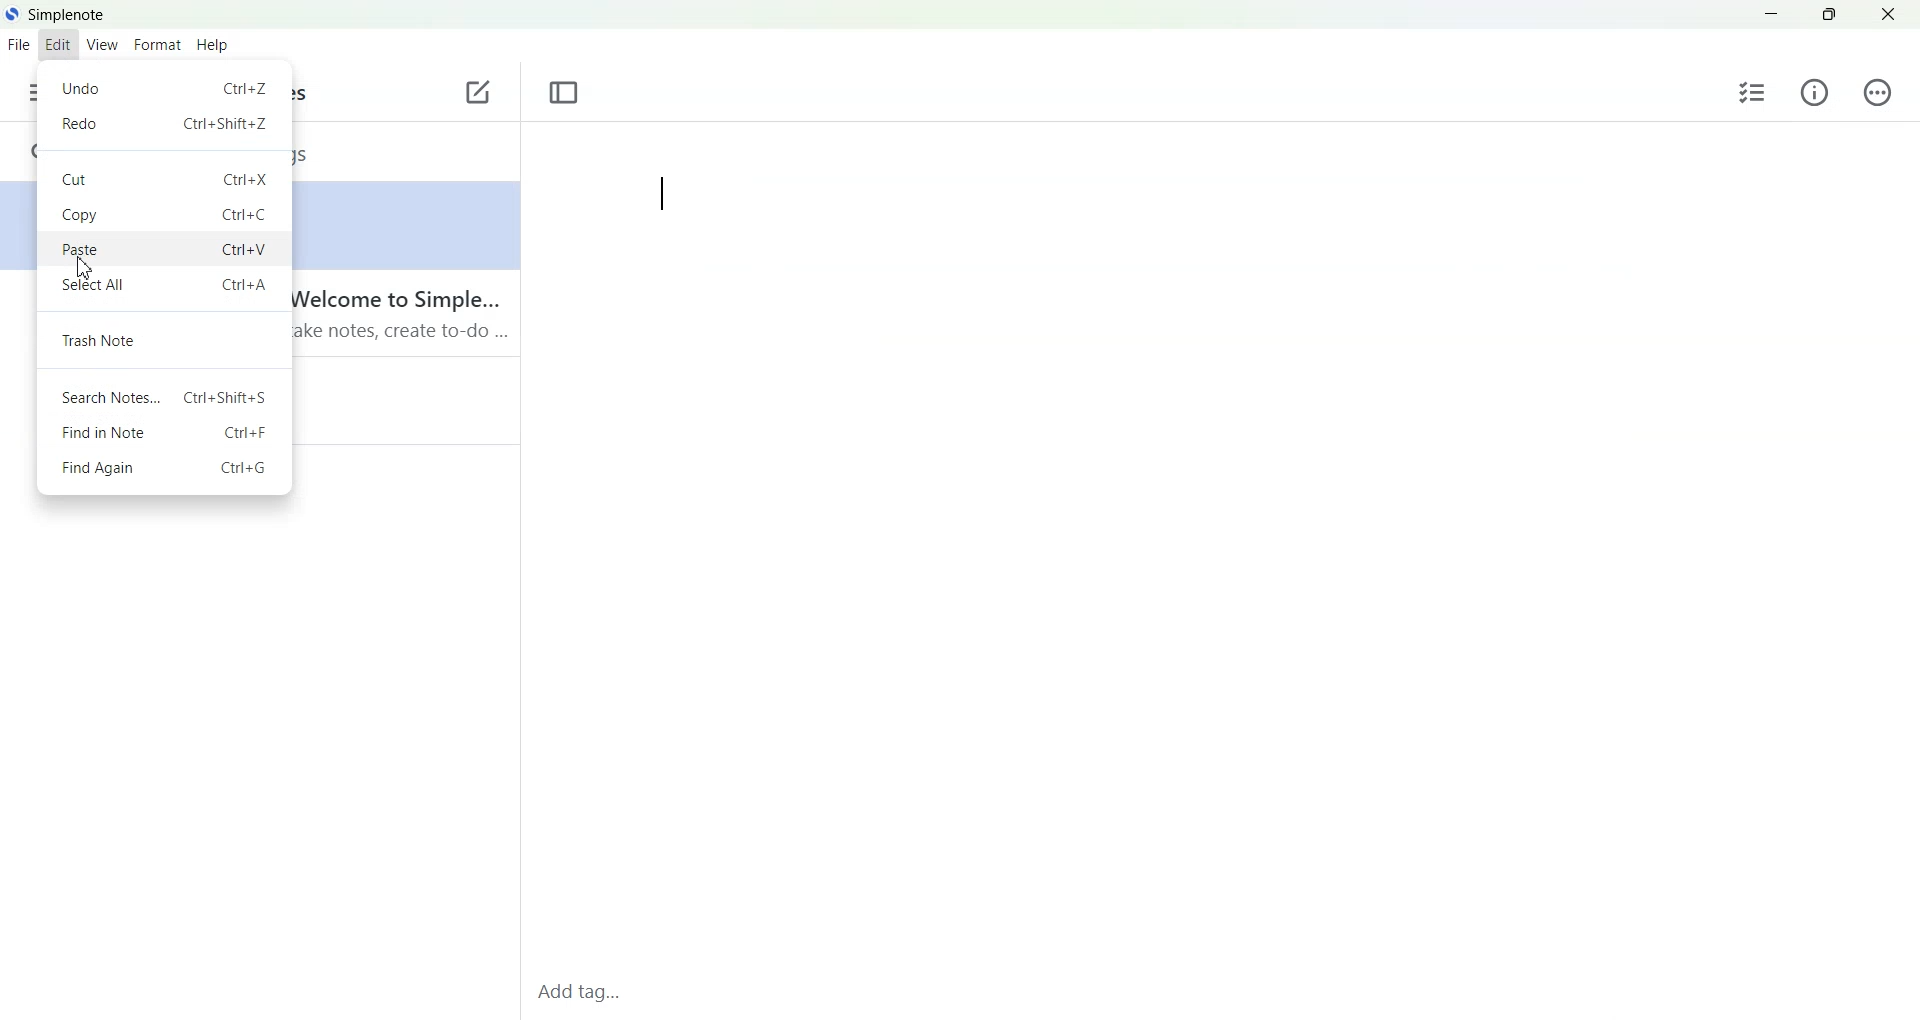  What do you see at coordinates (565, 93) in the screenshot?
I see `Toggle focus mode` at bounding box center [565, 93].